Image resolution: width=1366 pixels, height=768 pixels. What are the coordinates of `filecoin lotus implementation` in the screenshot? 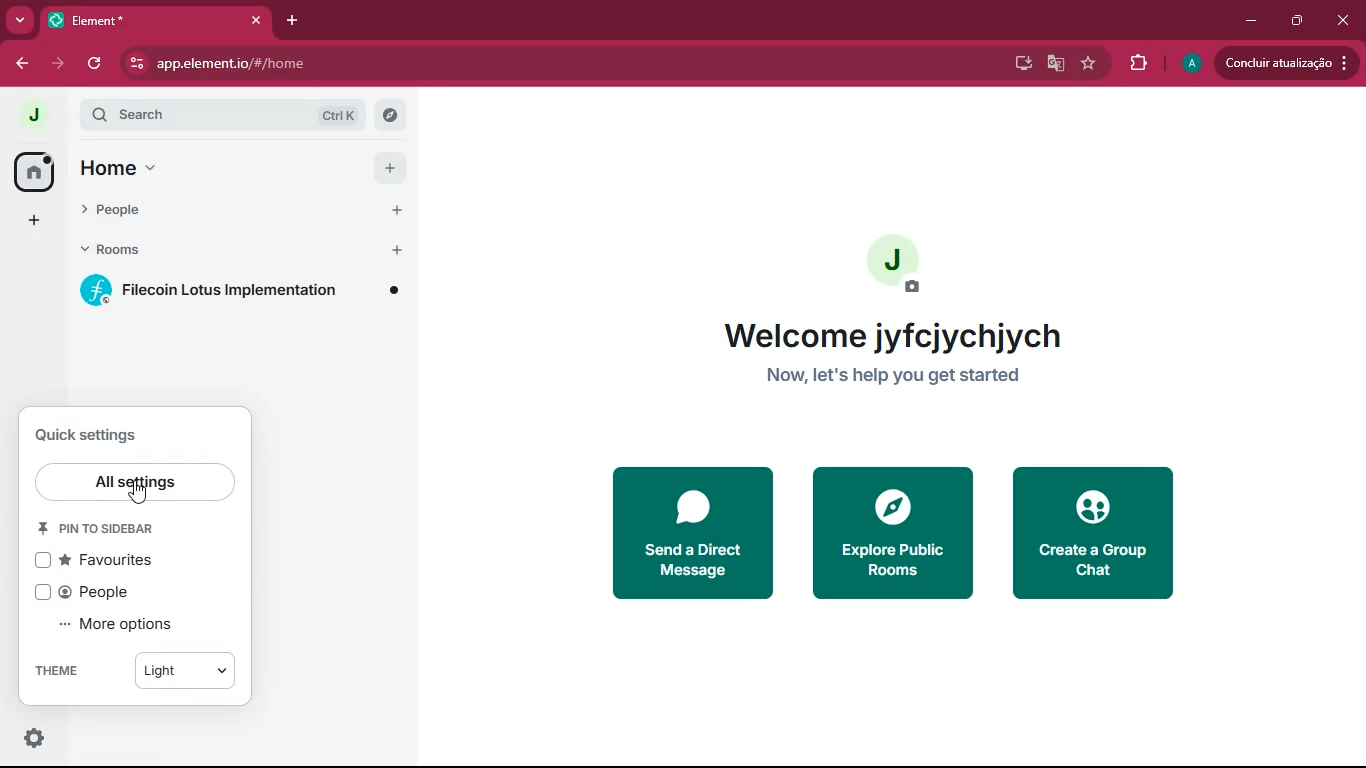 It's located at (240, 291).